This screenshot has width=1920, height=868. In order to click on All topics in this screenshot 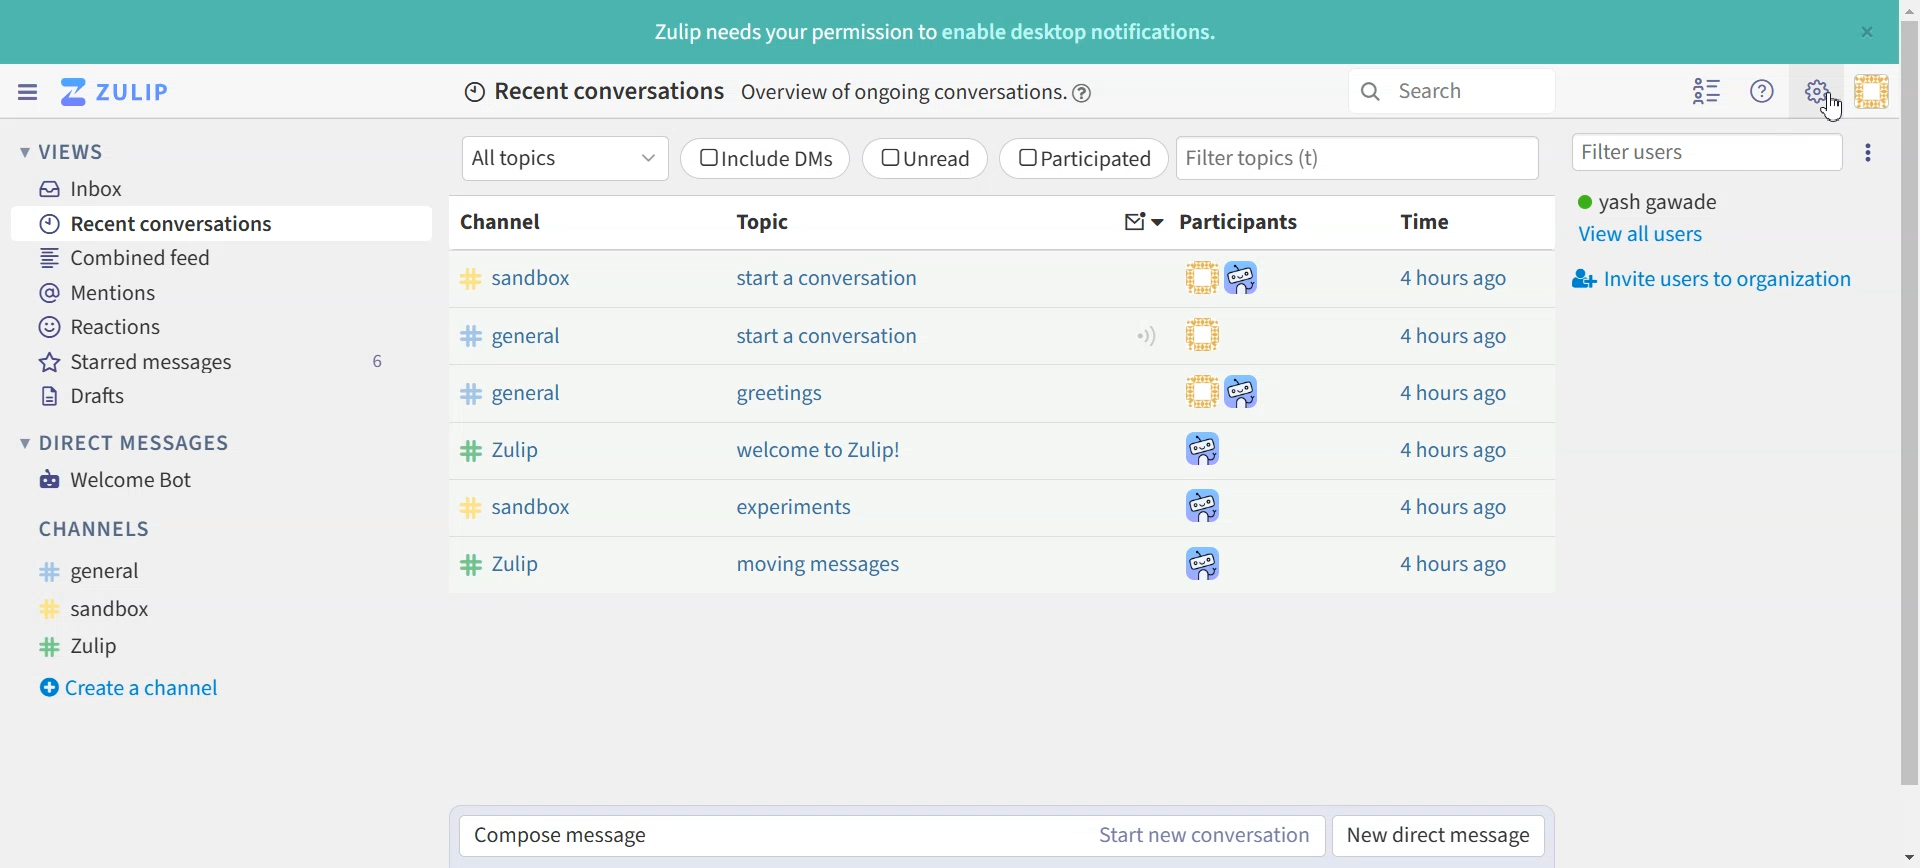, I will do `click(564, 158)`.